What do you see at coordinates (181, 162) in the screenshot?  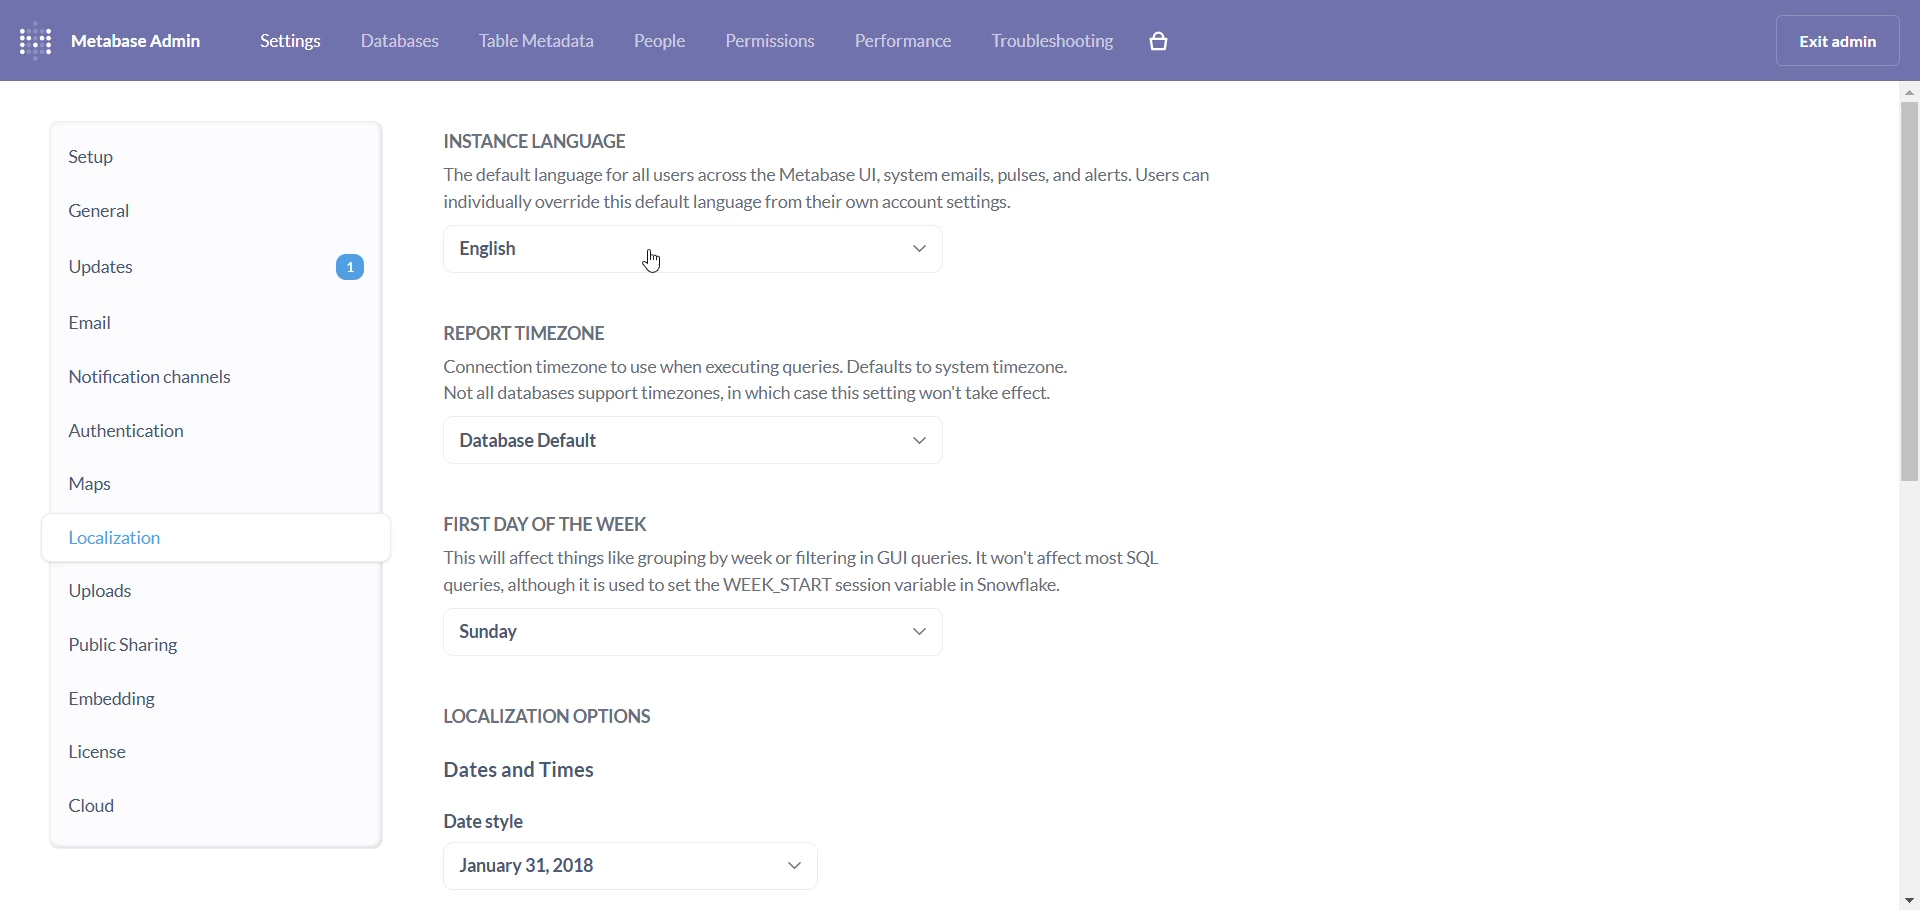 I see `setup` at bounding box center [181, 162].